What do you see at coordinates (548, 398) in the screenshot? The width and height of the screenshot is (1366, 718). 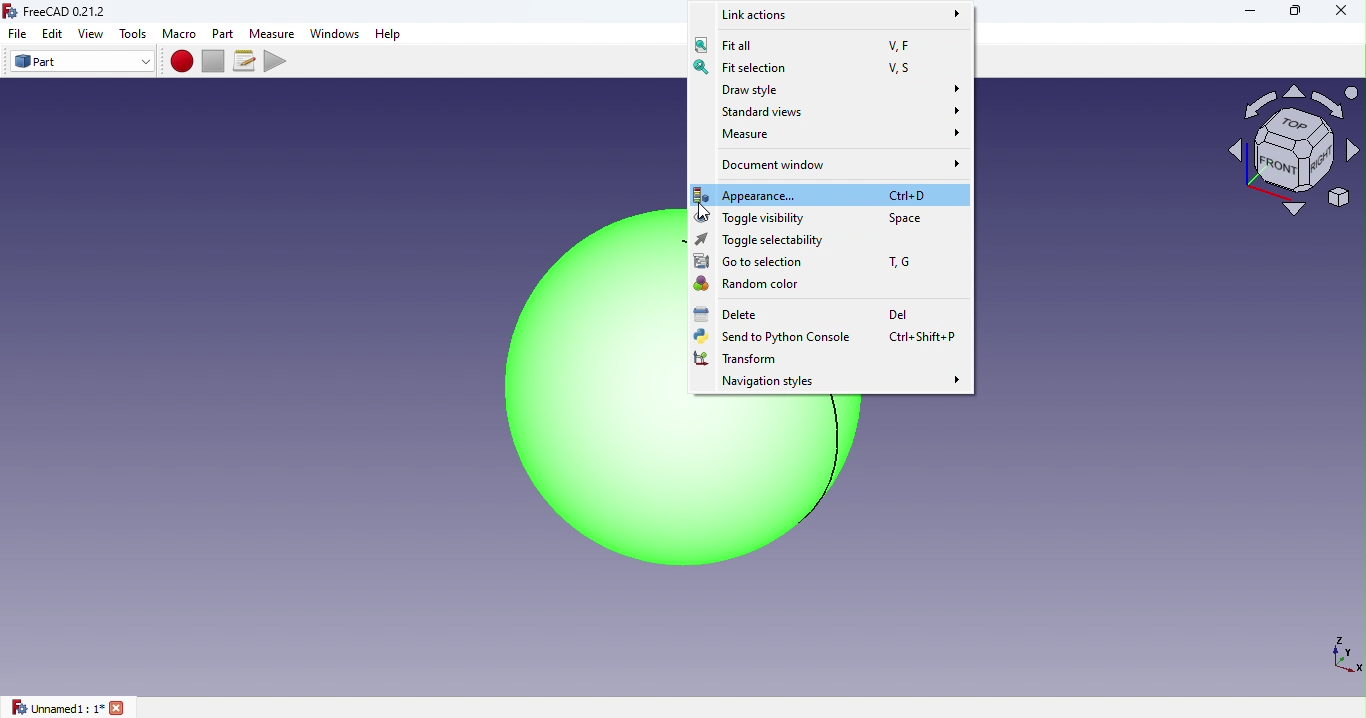 I see `Sphere` at bounding box center [548, 398].